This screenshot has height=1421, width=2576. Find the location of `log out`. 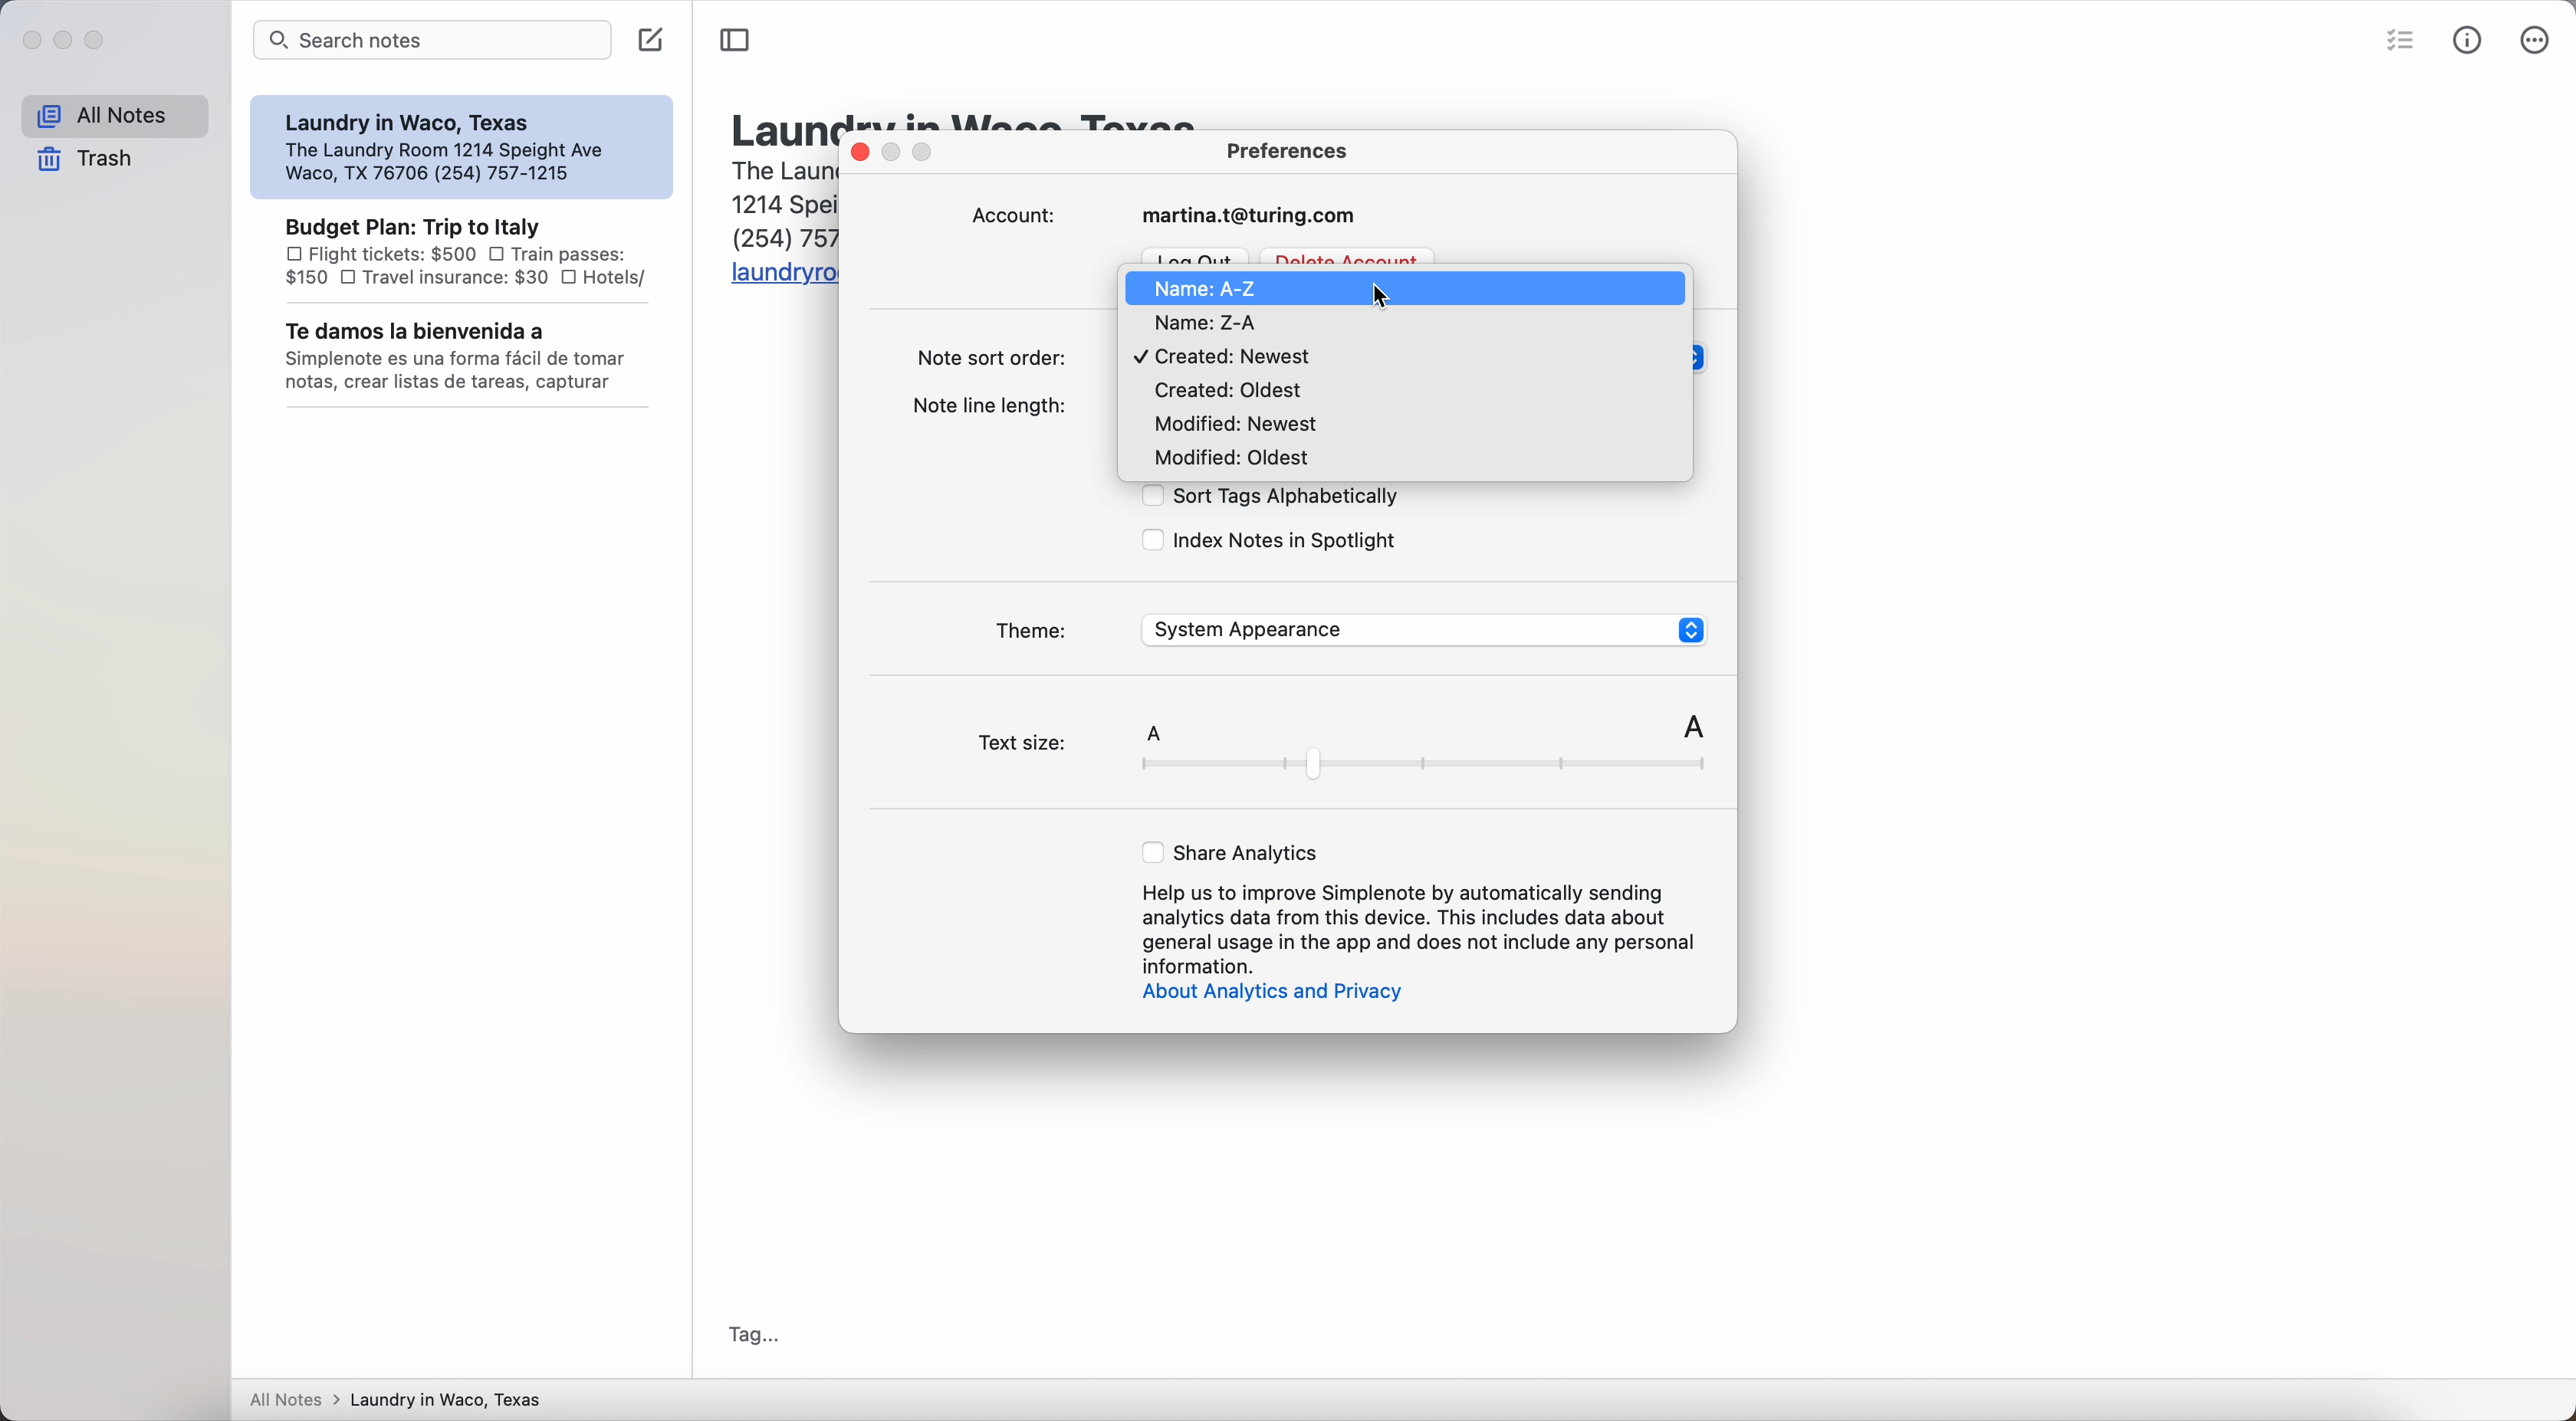

log out is located at coordinates (1198, 256).